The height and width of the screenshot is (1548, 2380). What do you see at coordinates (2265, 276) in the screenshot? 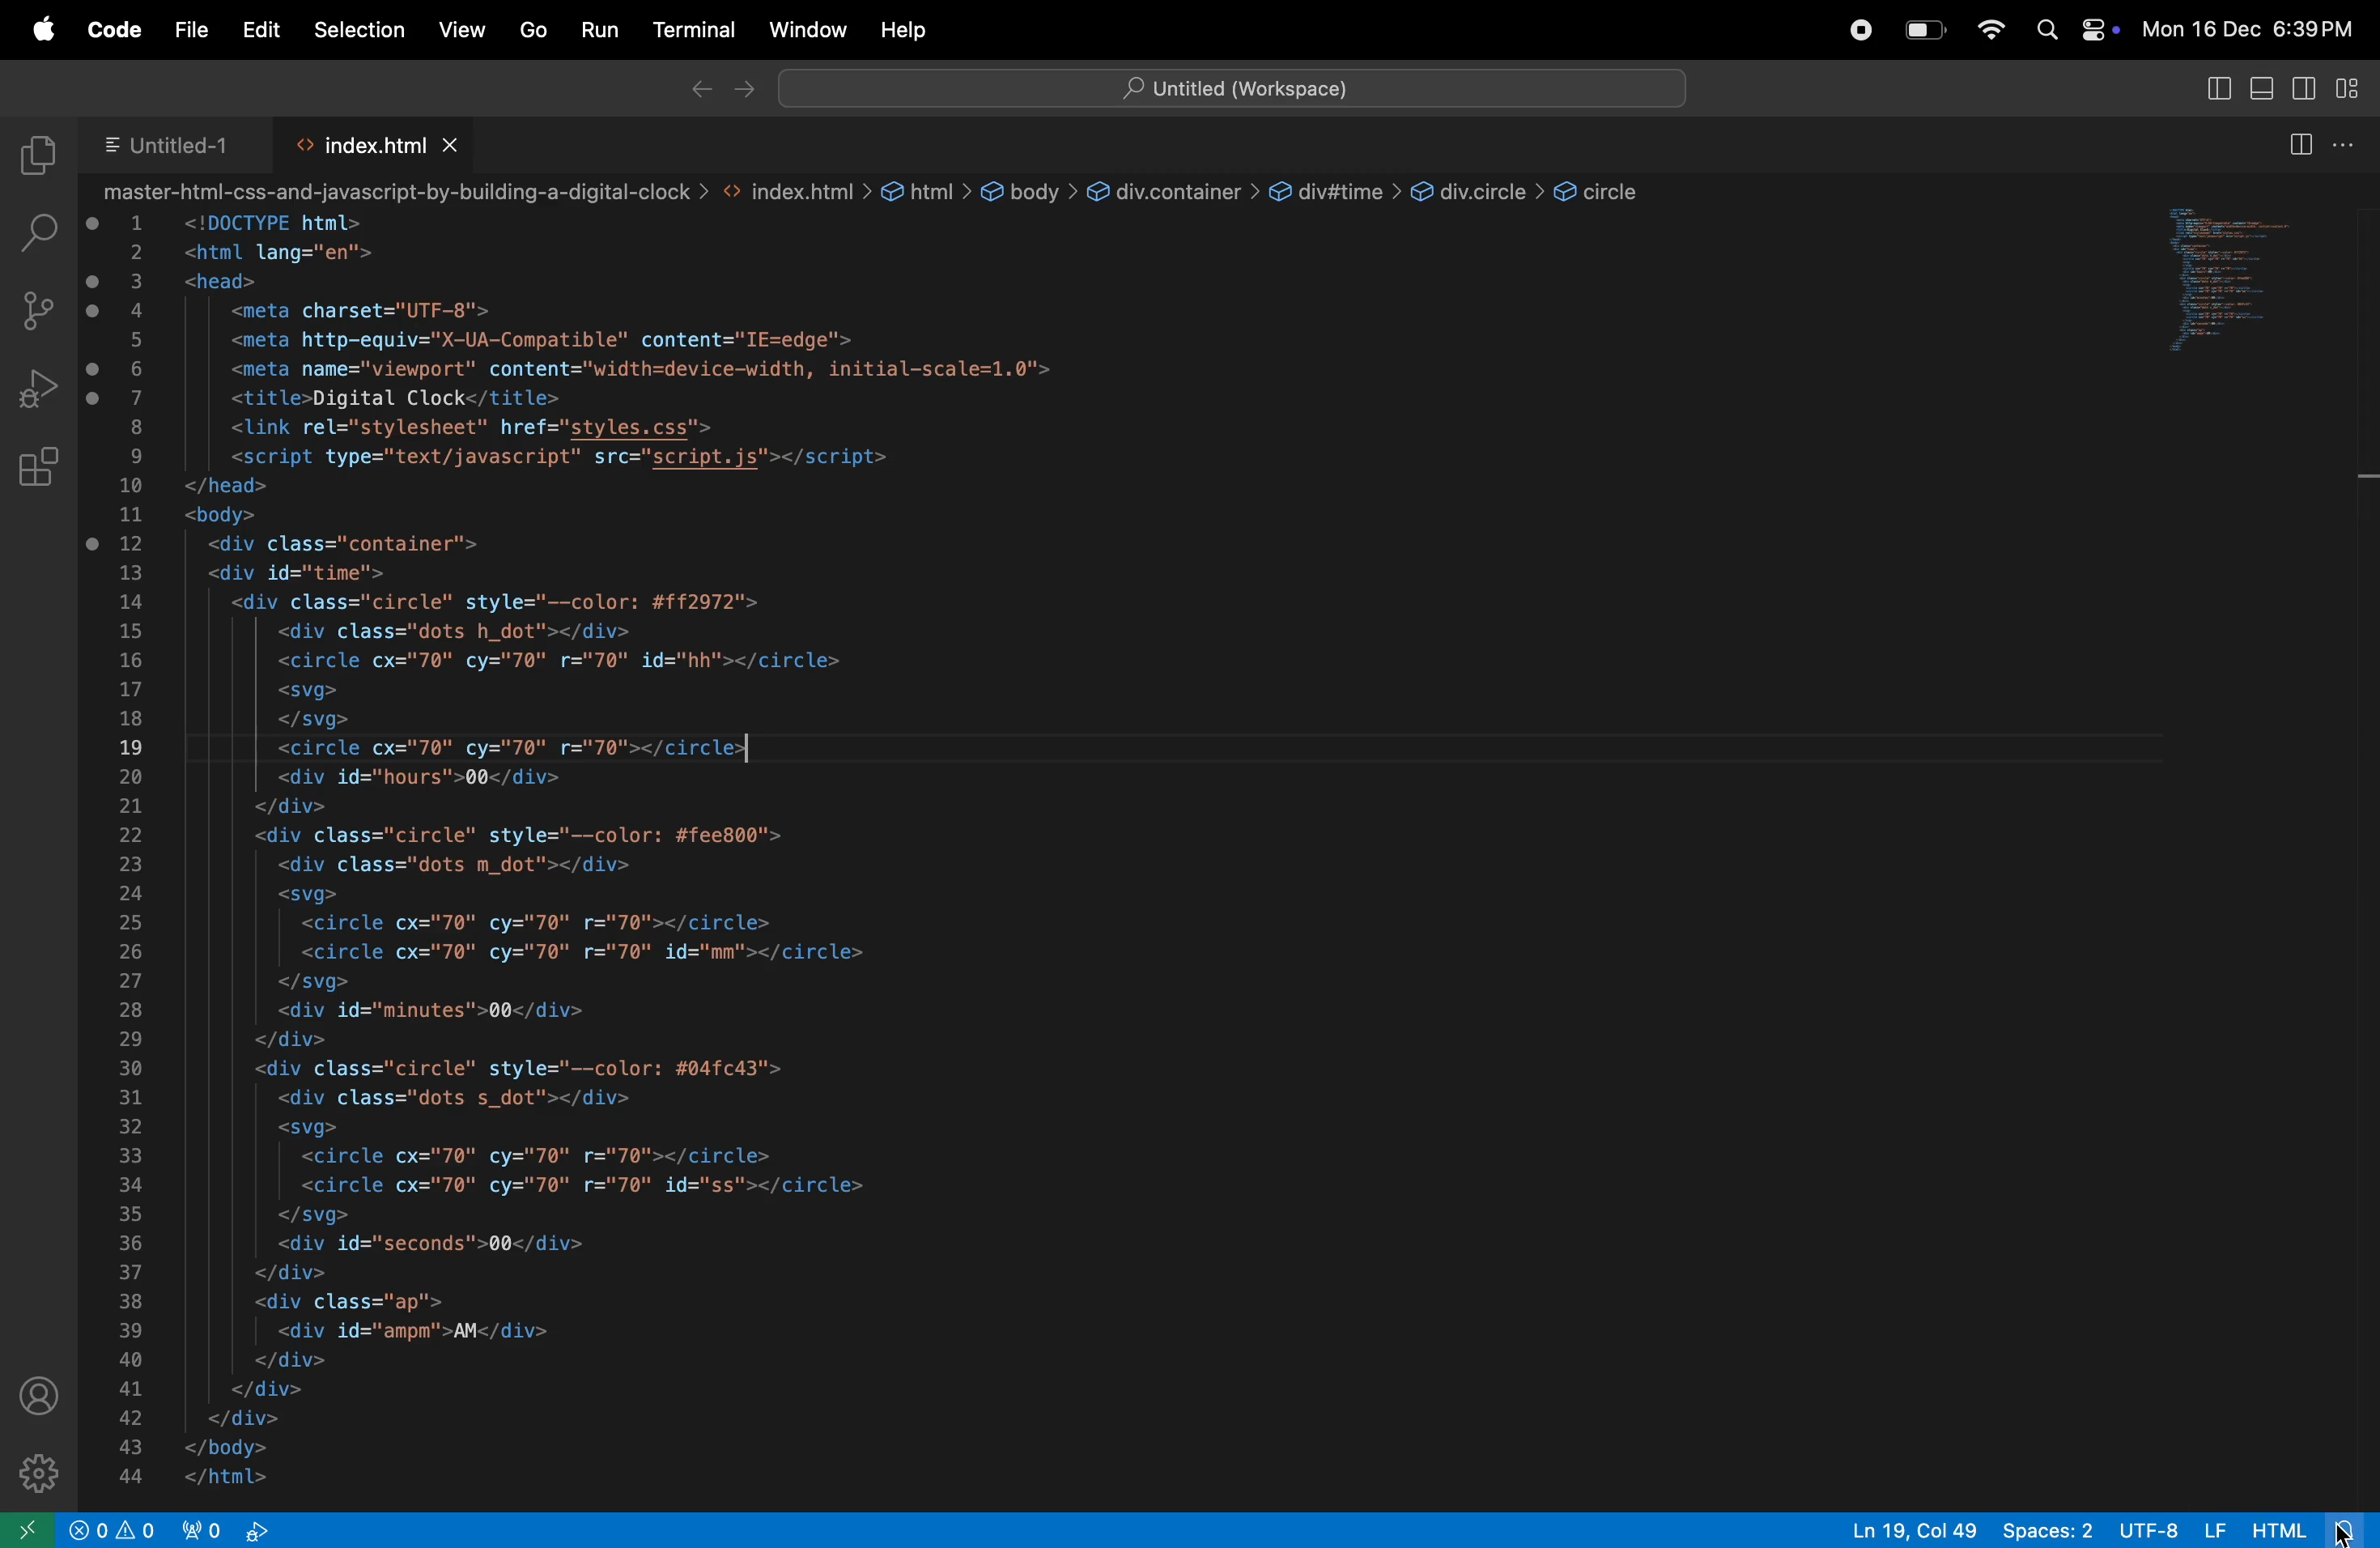
I see `code window` at bounding box center [2265, 276].